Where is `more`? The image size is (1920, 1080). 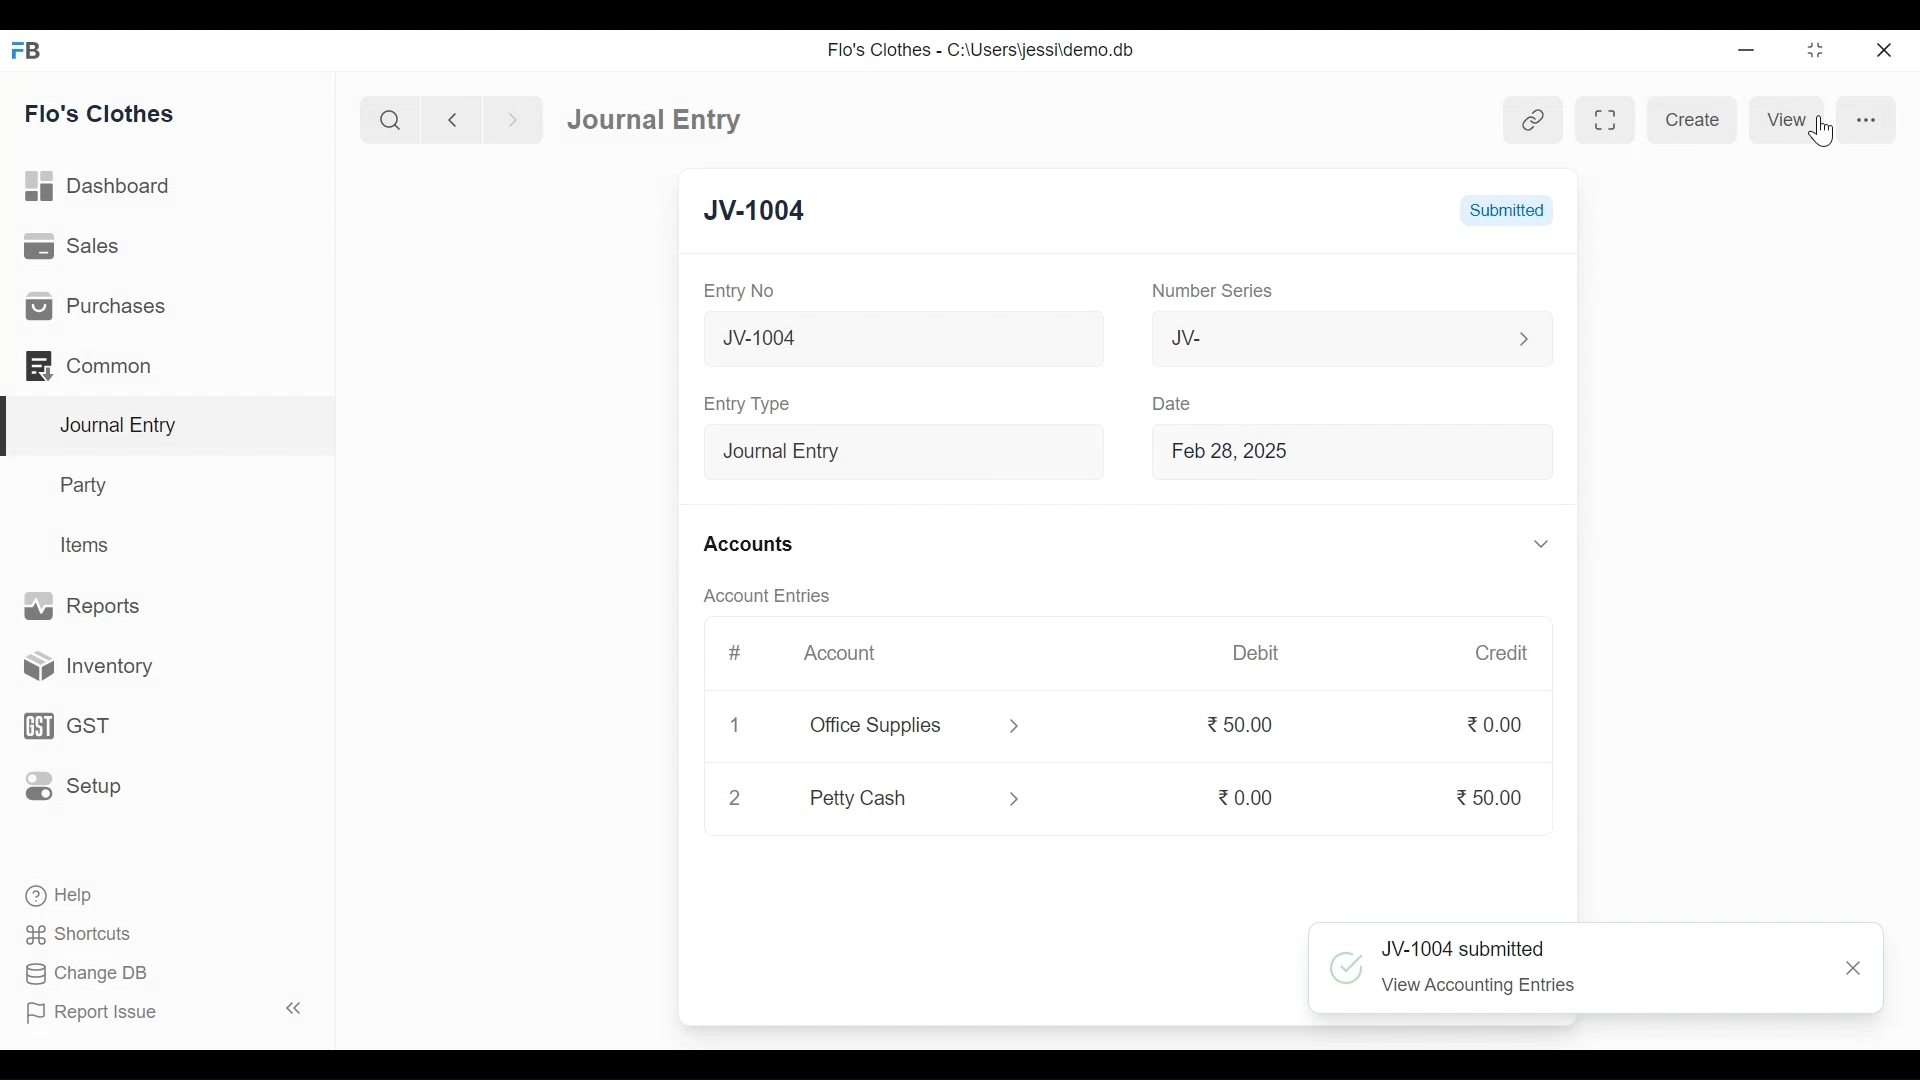
more is located at coordinates (1863, 119).